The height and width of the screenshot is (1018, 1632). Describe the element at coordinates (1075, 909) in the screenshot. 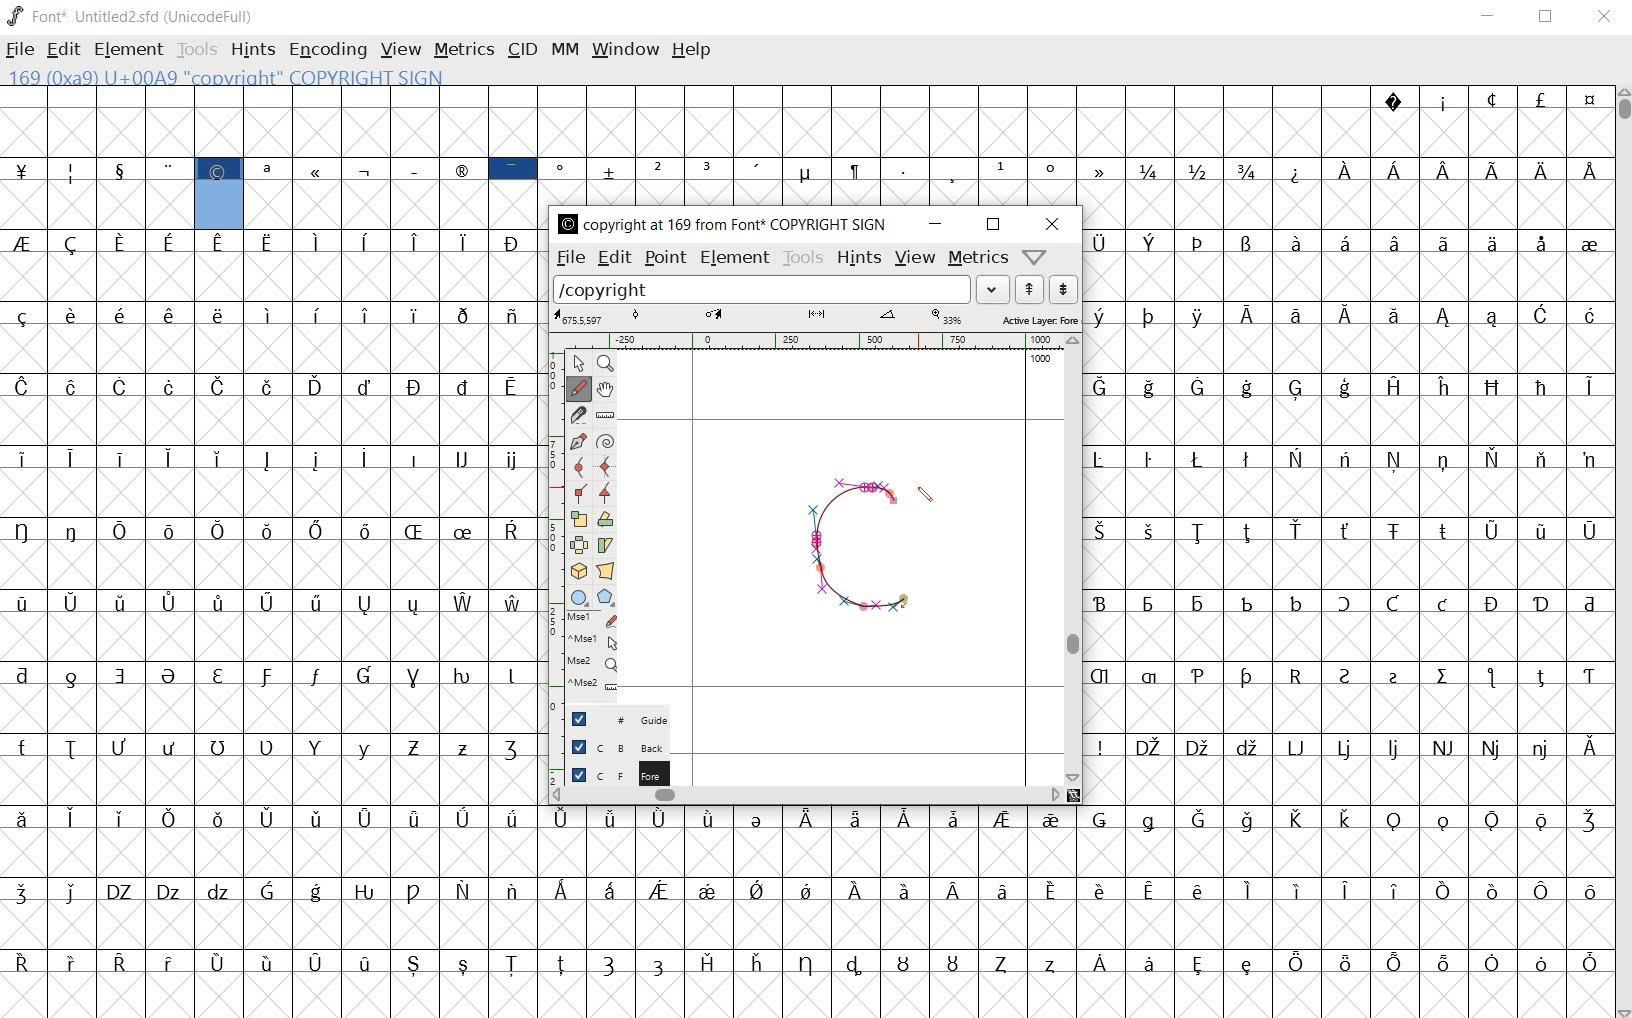

I see `glyph characters` at that location.